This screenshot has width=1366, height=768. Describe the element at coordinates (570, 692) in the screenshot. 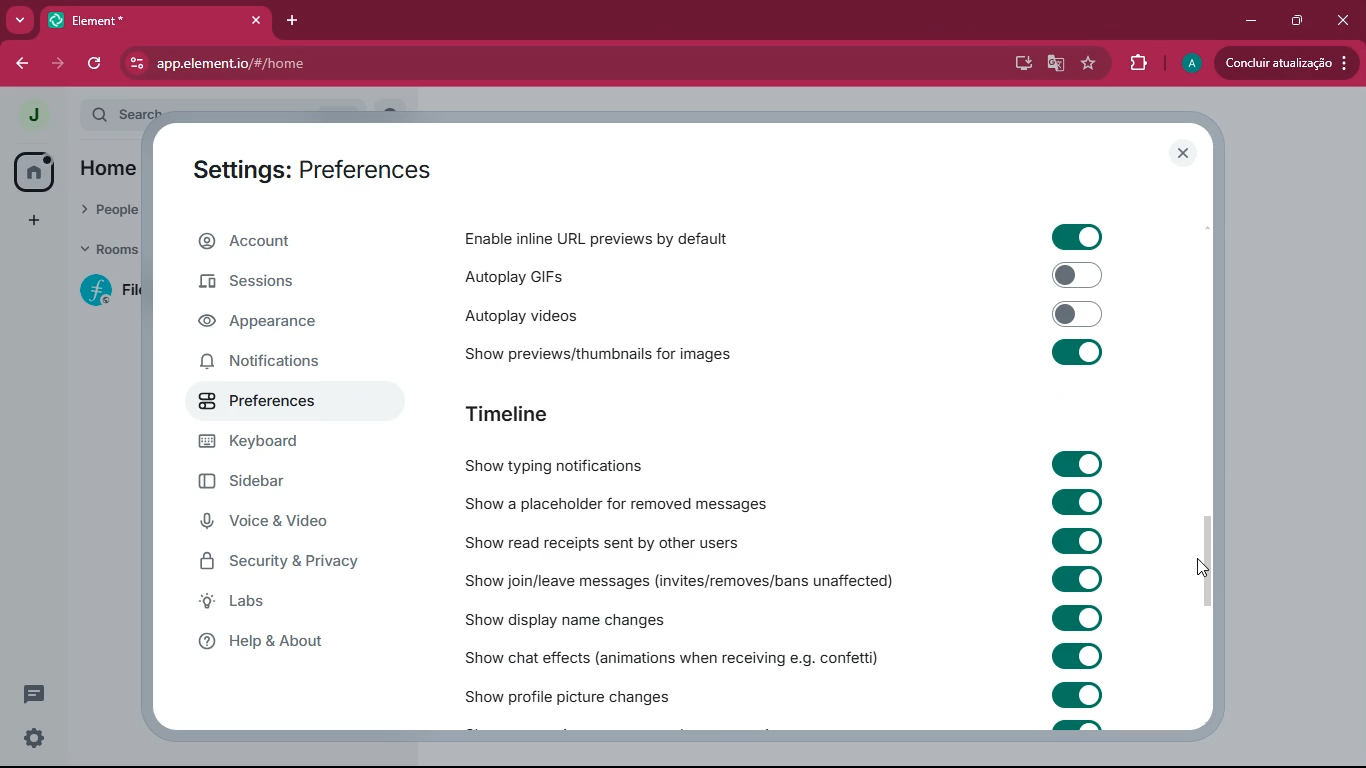

I see `show profile picture changes` at that location.